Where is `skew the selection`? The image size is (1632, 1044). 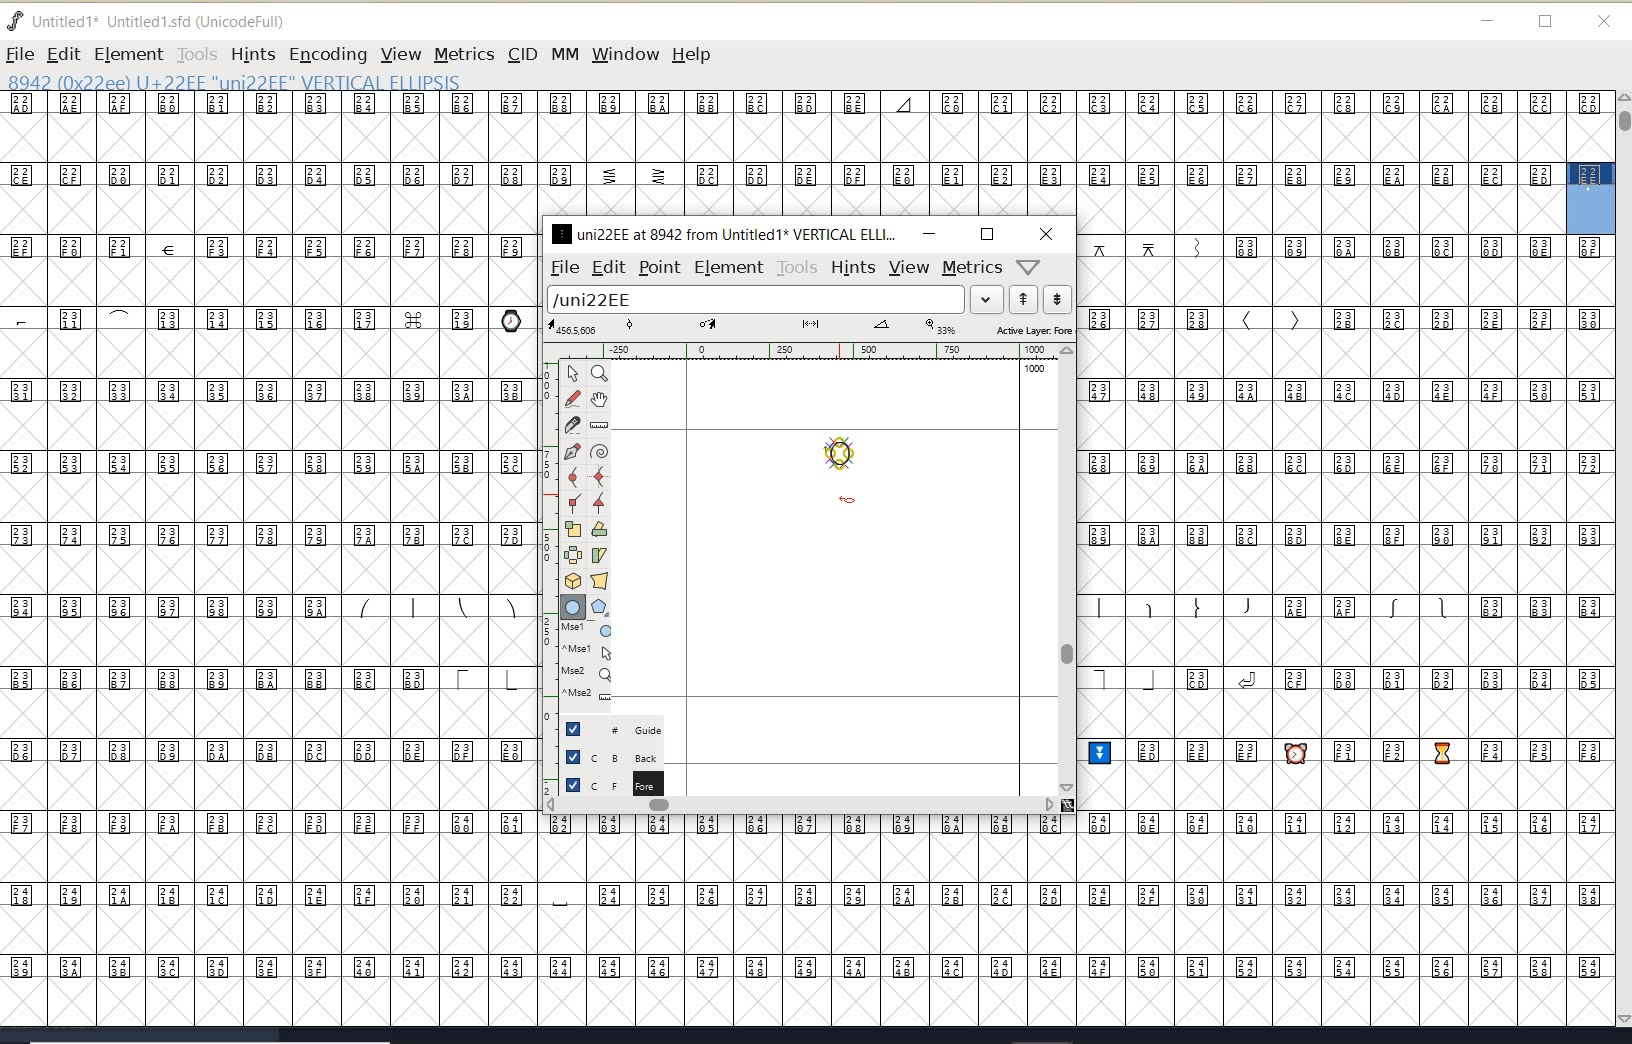 skew the selection is located at coordinates (598, 556).